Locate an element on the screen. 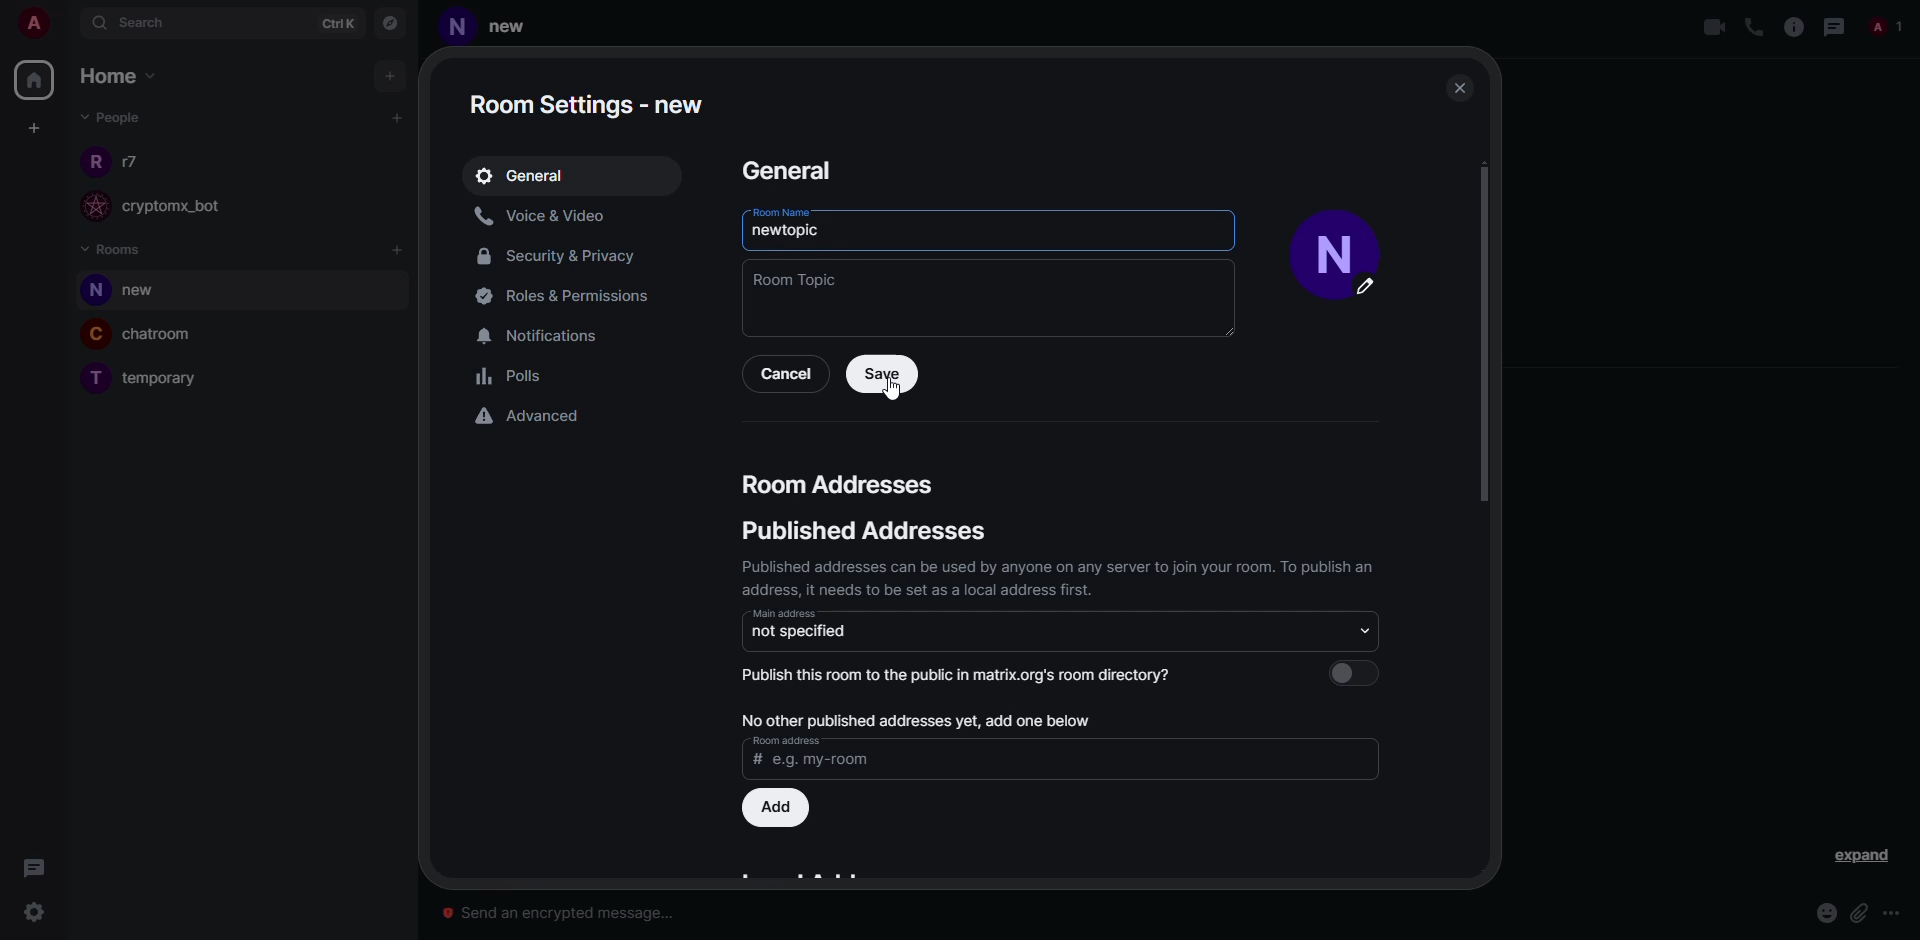 Image resolution: width=1920 pixels, height=940 pixels. notifications is located at coordinates (549, 334).